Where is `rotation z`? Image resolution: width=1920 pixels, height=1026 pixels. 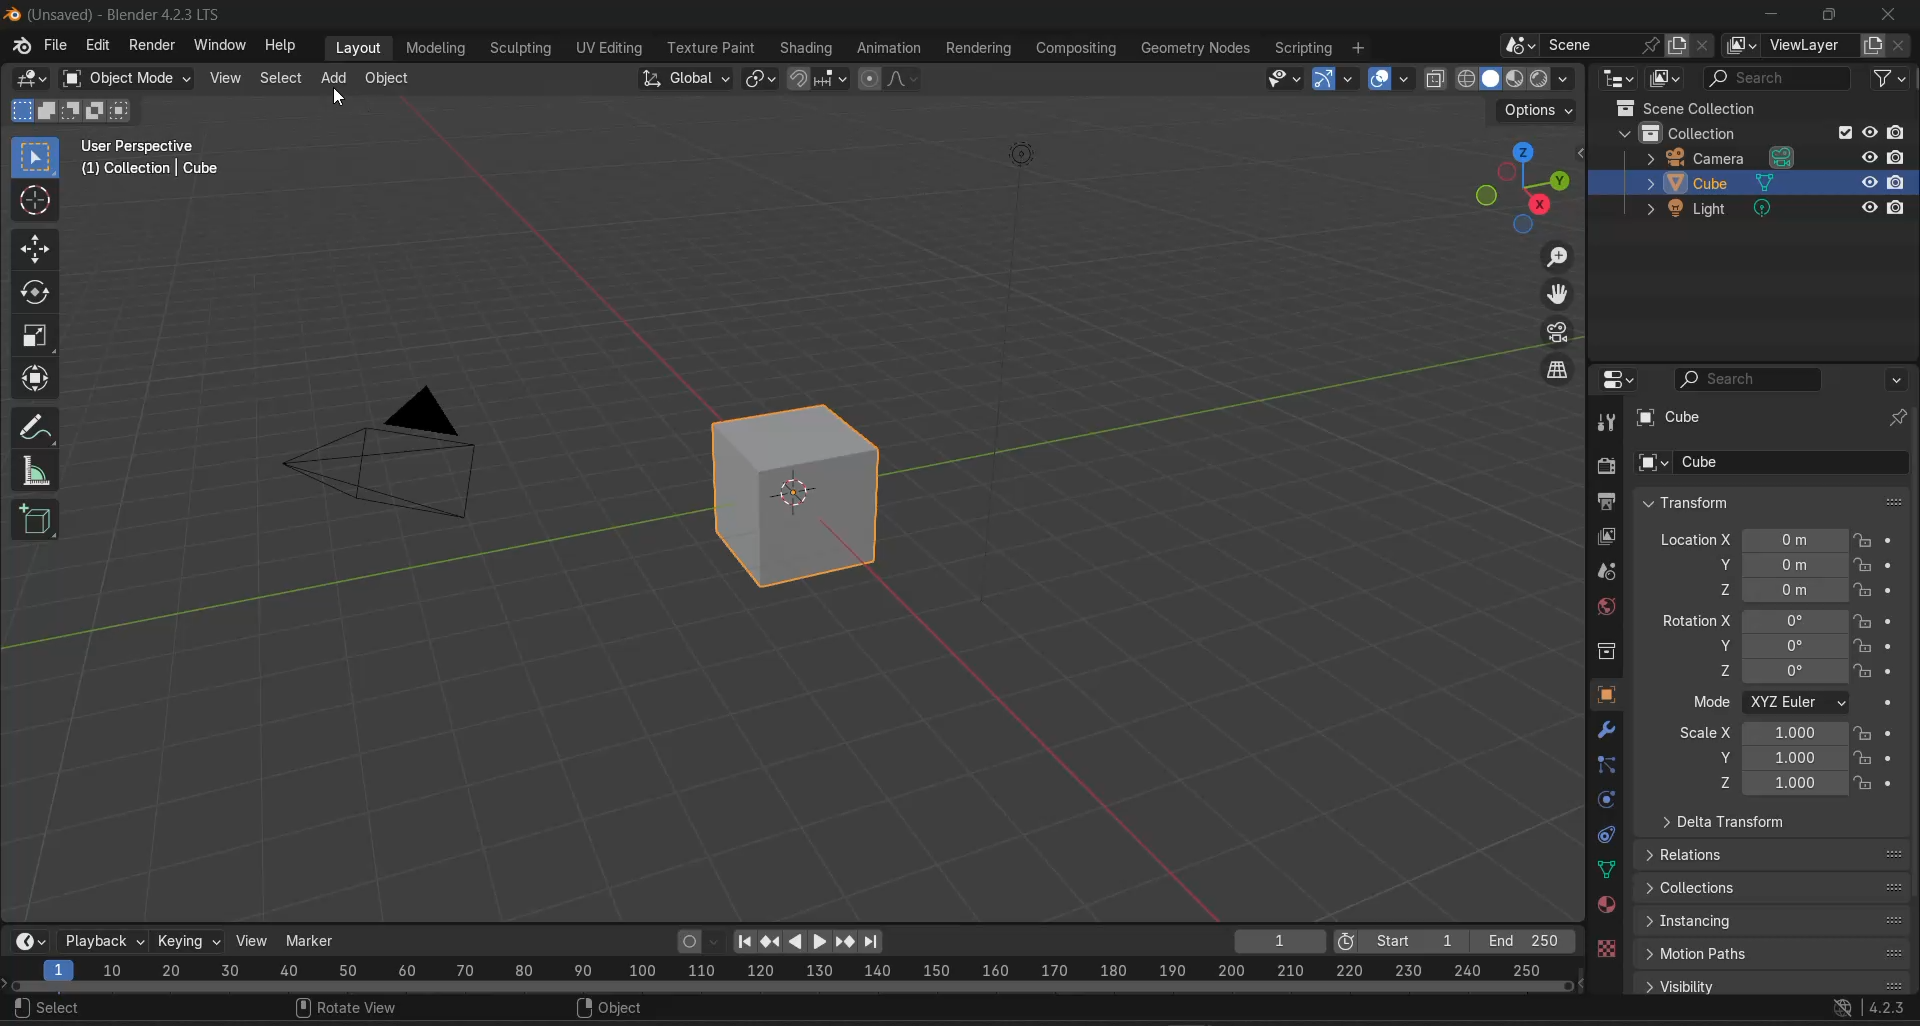 rotation z is located at coordinates (1783, 670).